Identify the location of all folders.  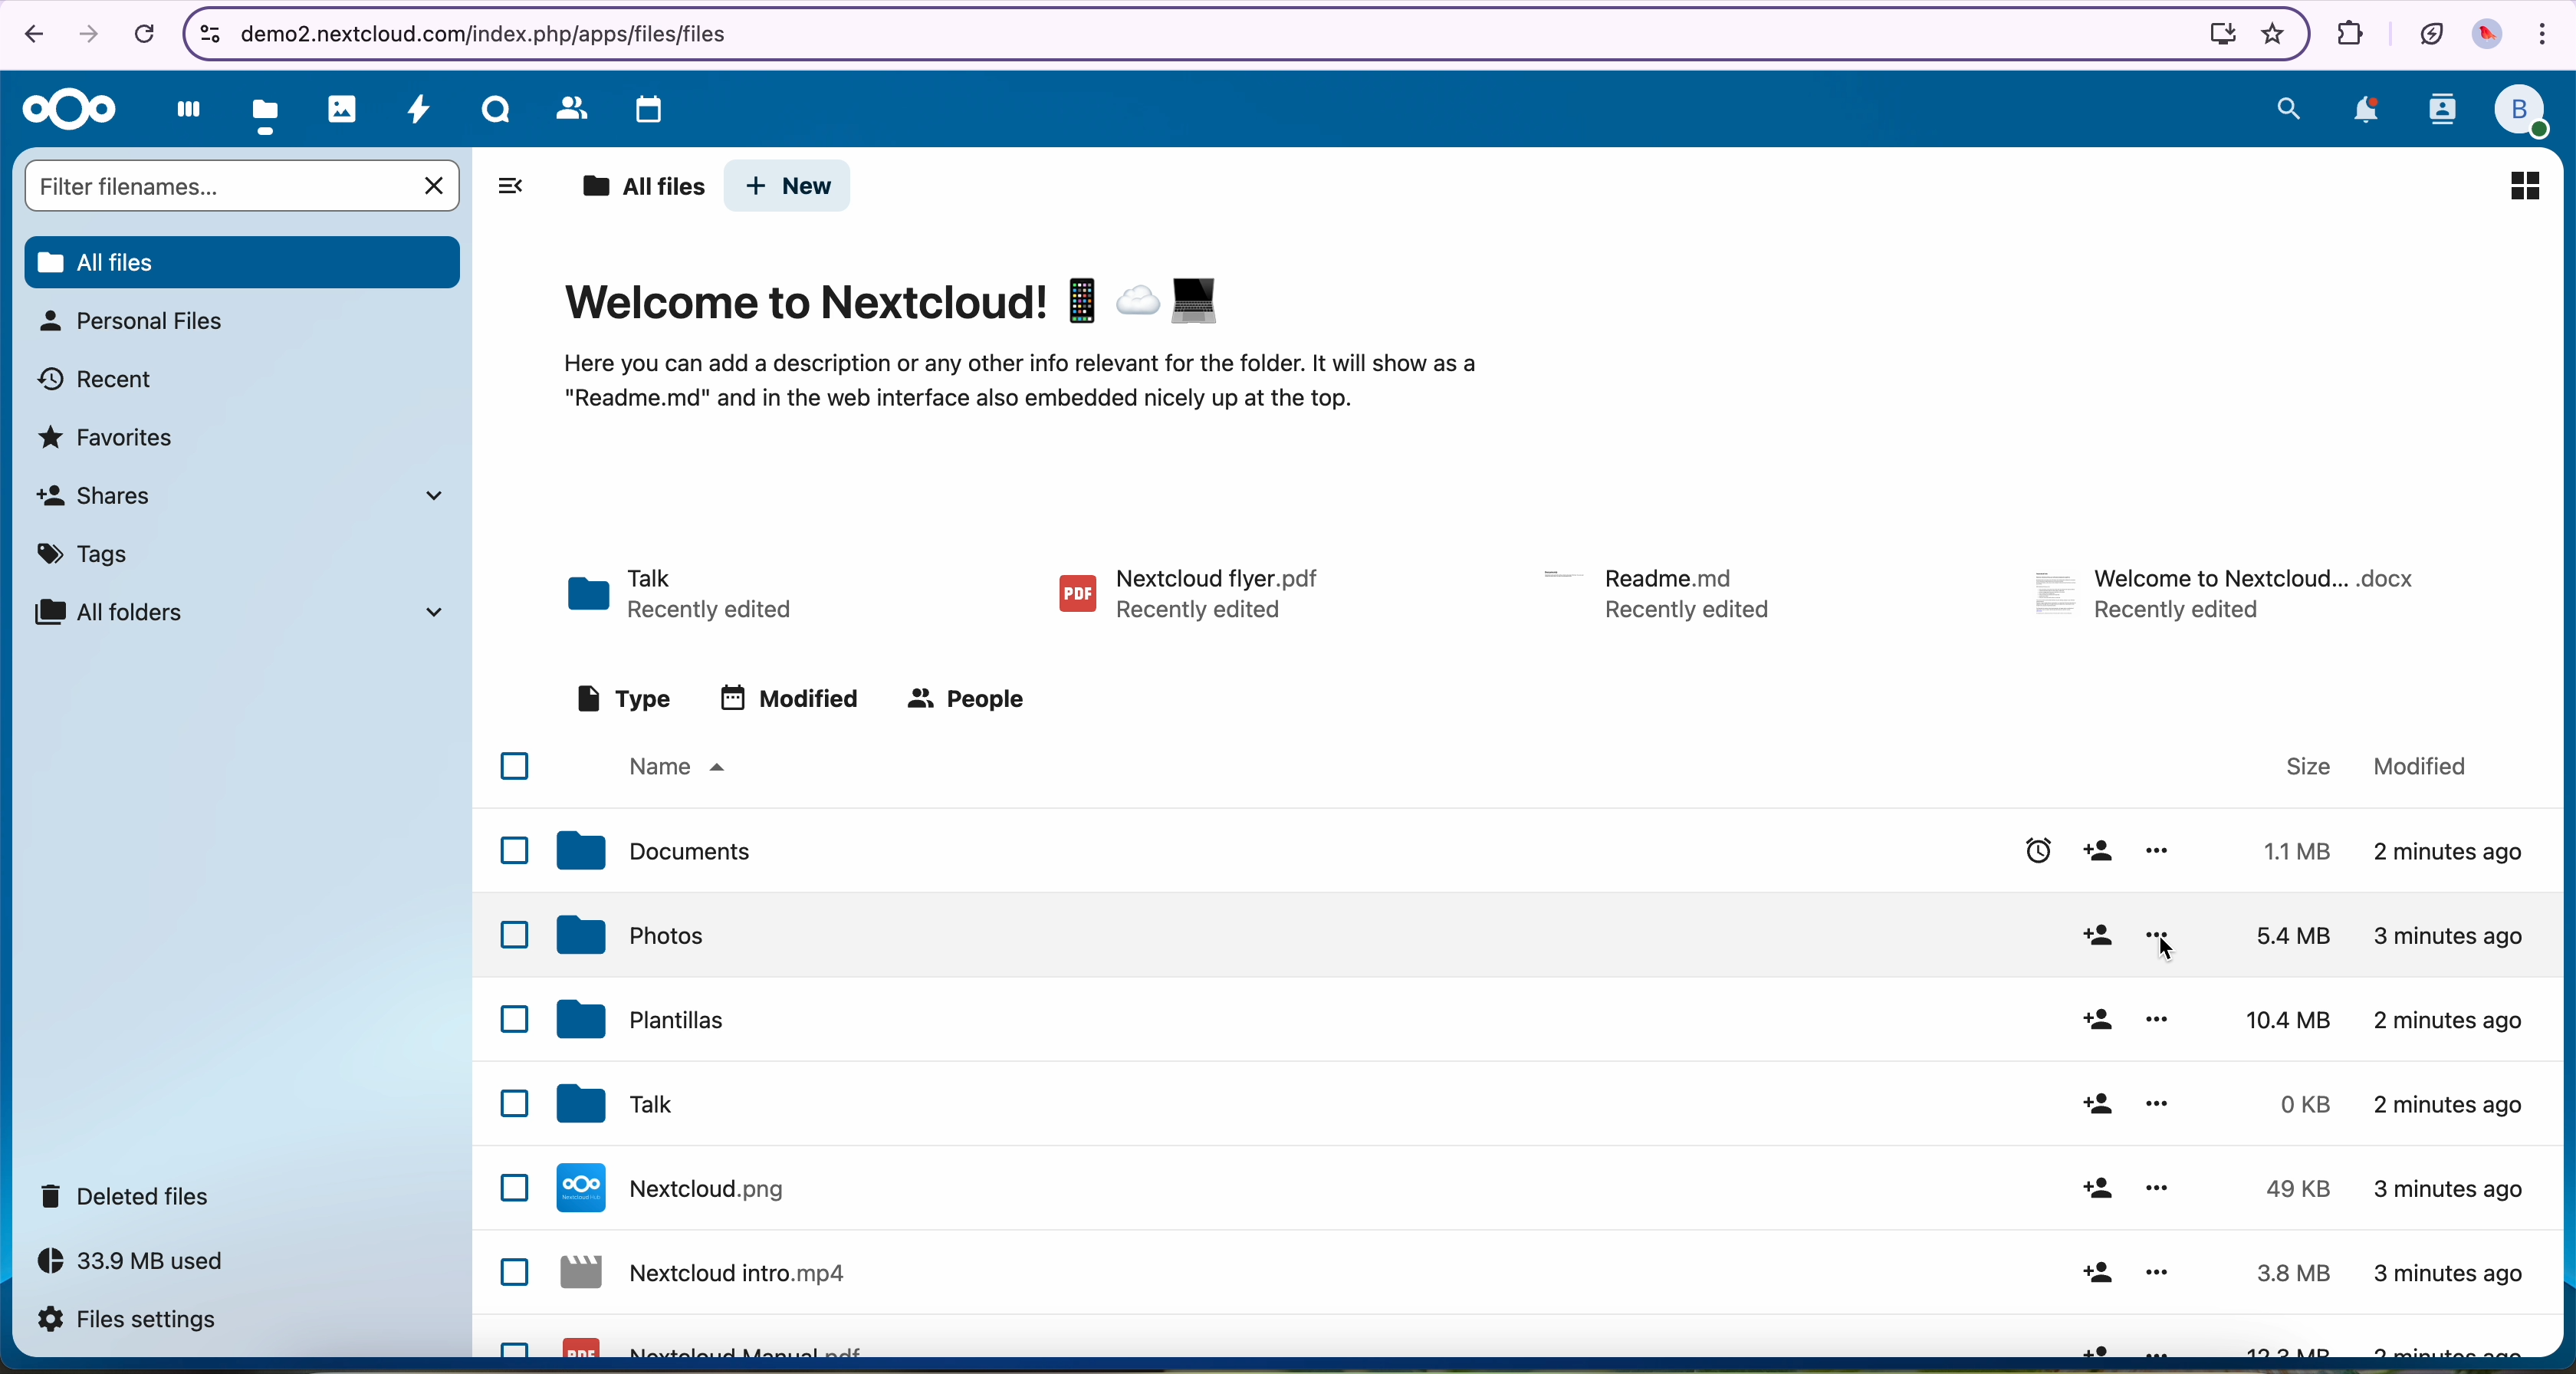
(248, 611).